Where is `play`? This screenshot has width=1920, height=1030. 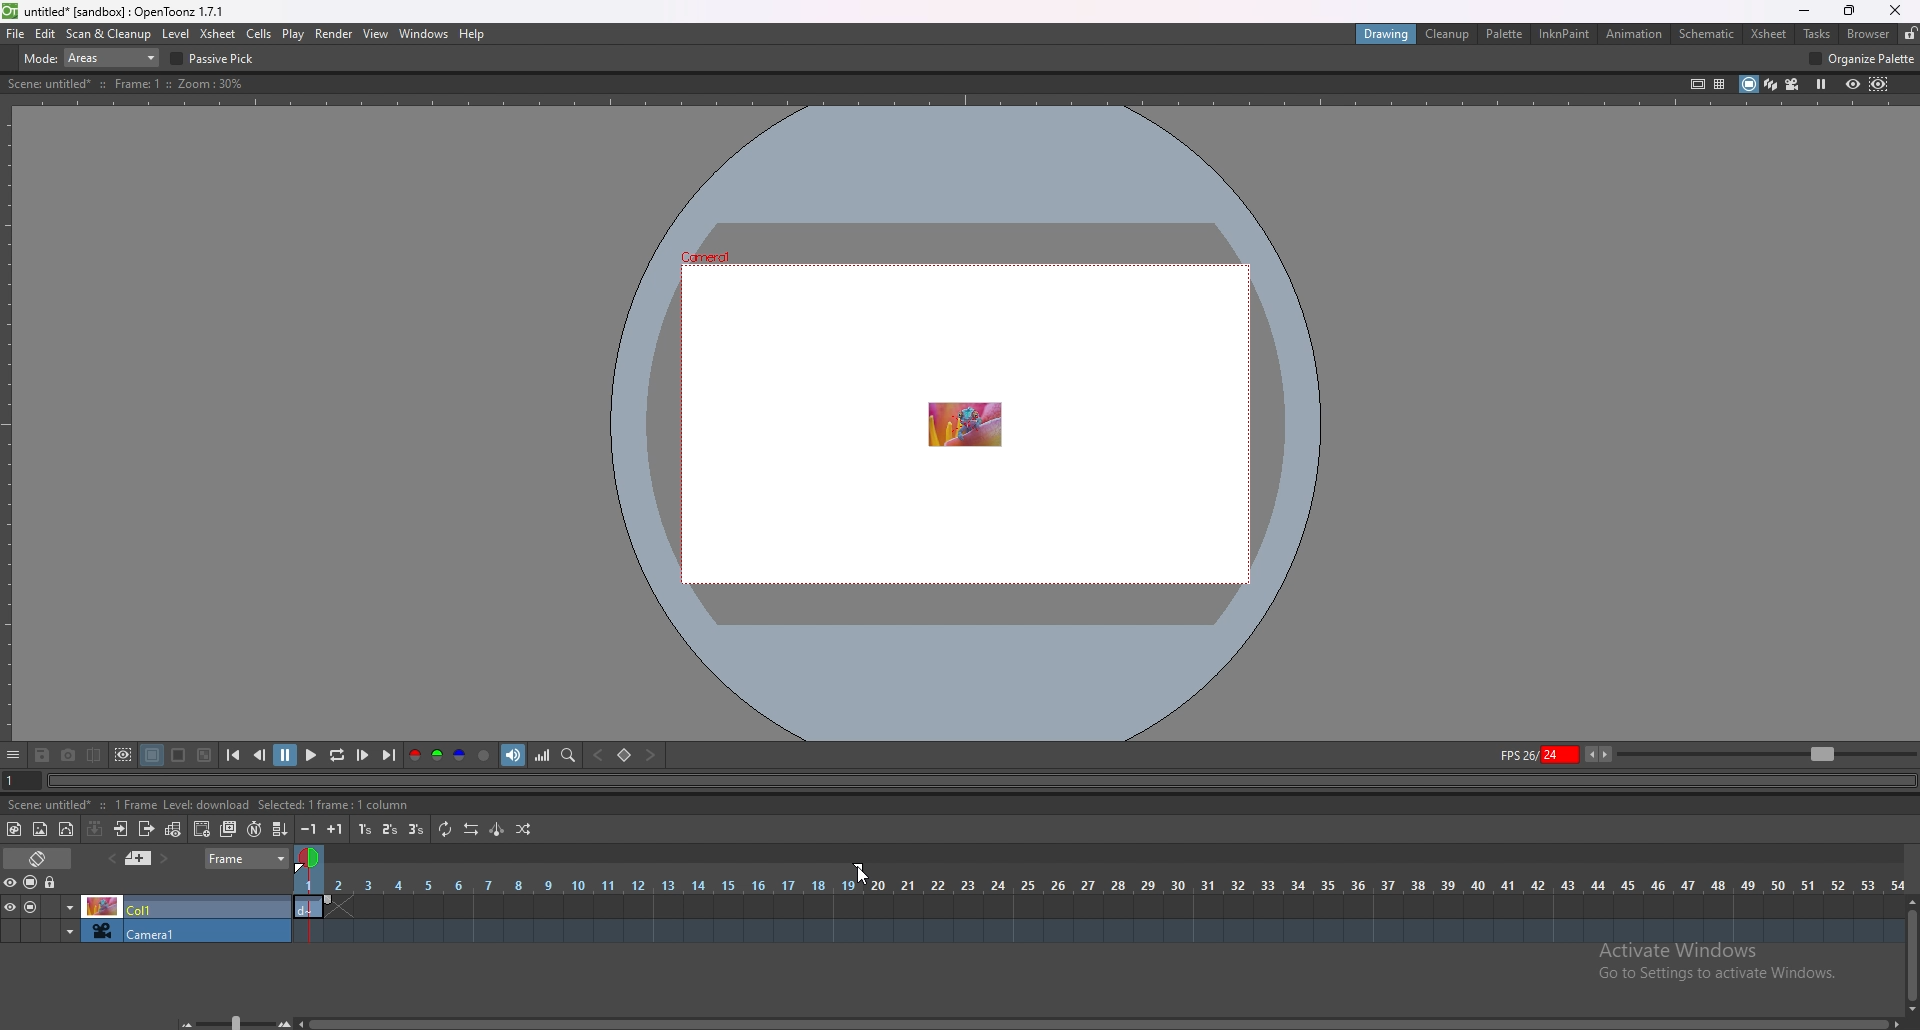
play is located at coordinates (293, 35).